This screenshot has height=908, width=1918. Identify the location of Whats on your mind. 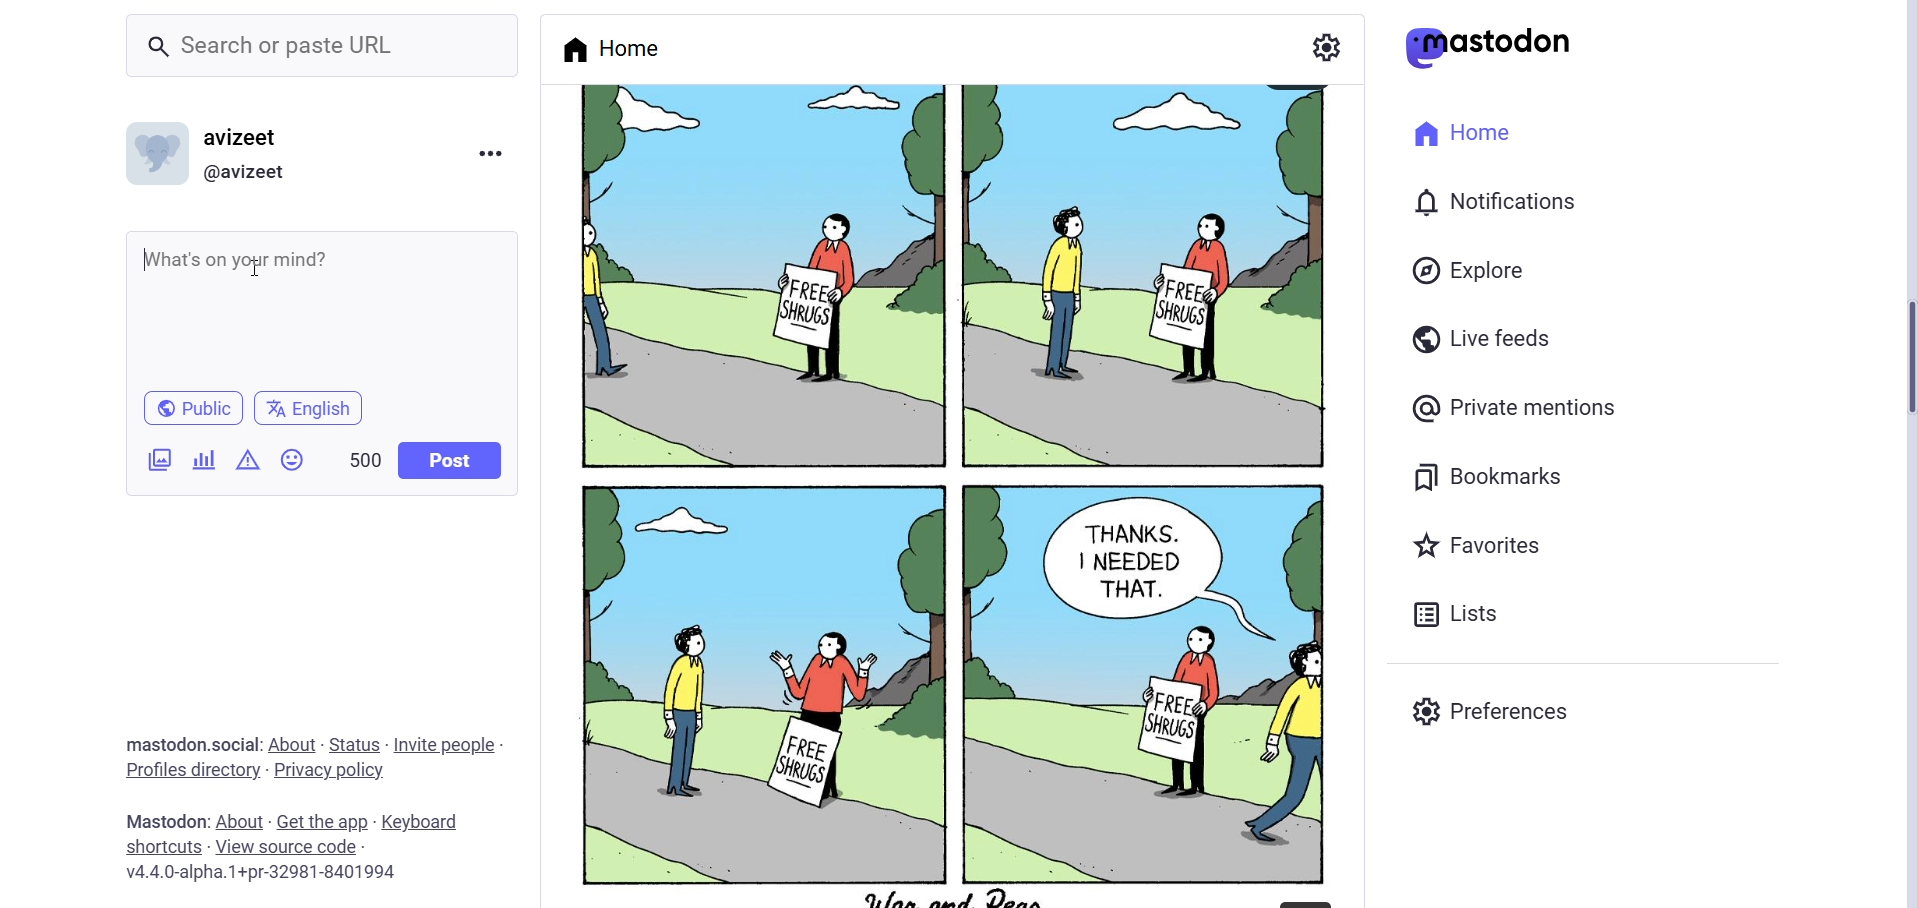
(232, 261).